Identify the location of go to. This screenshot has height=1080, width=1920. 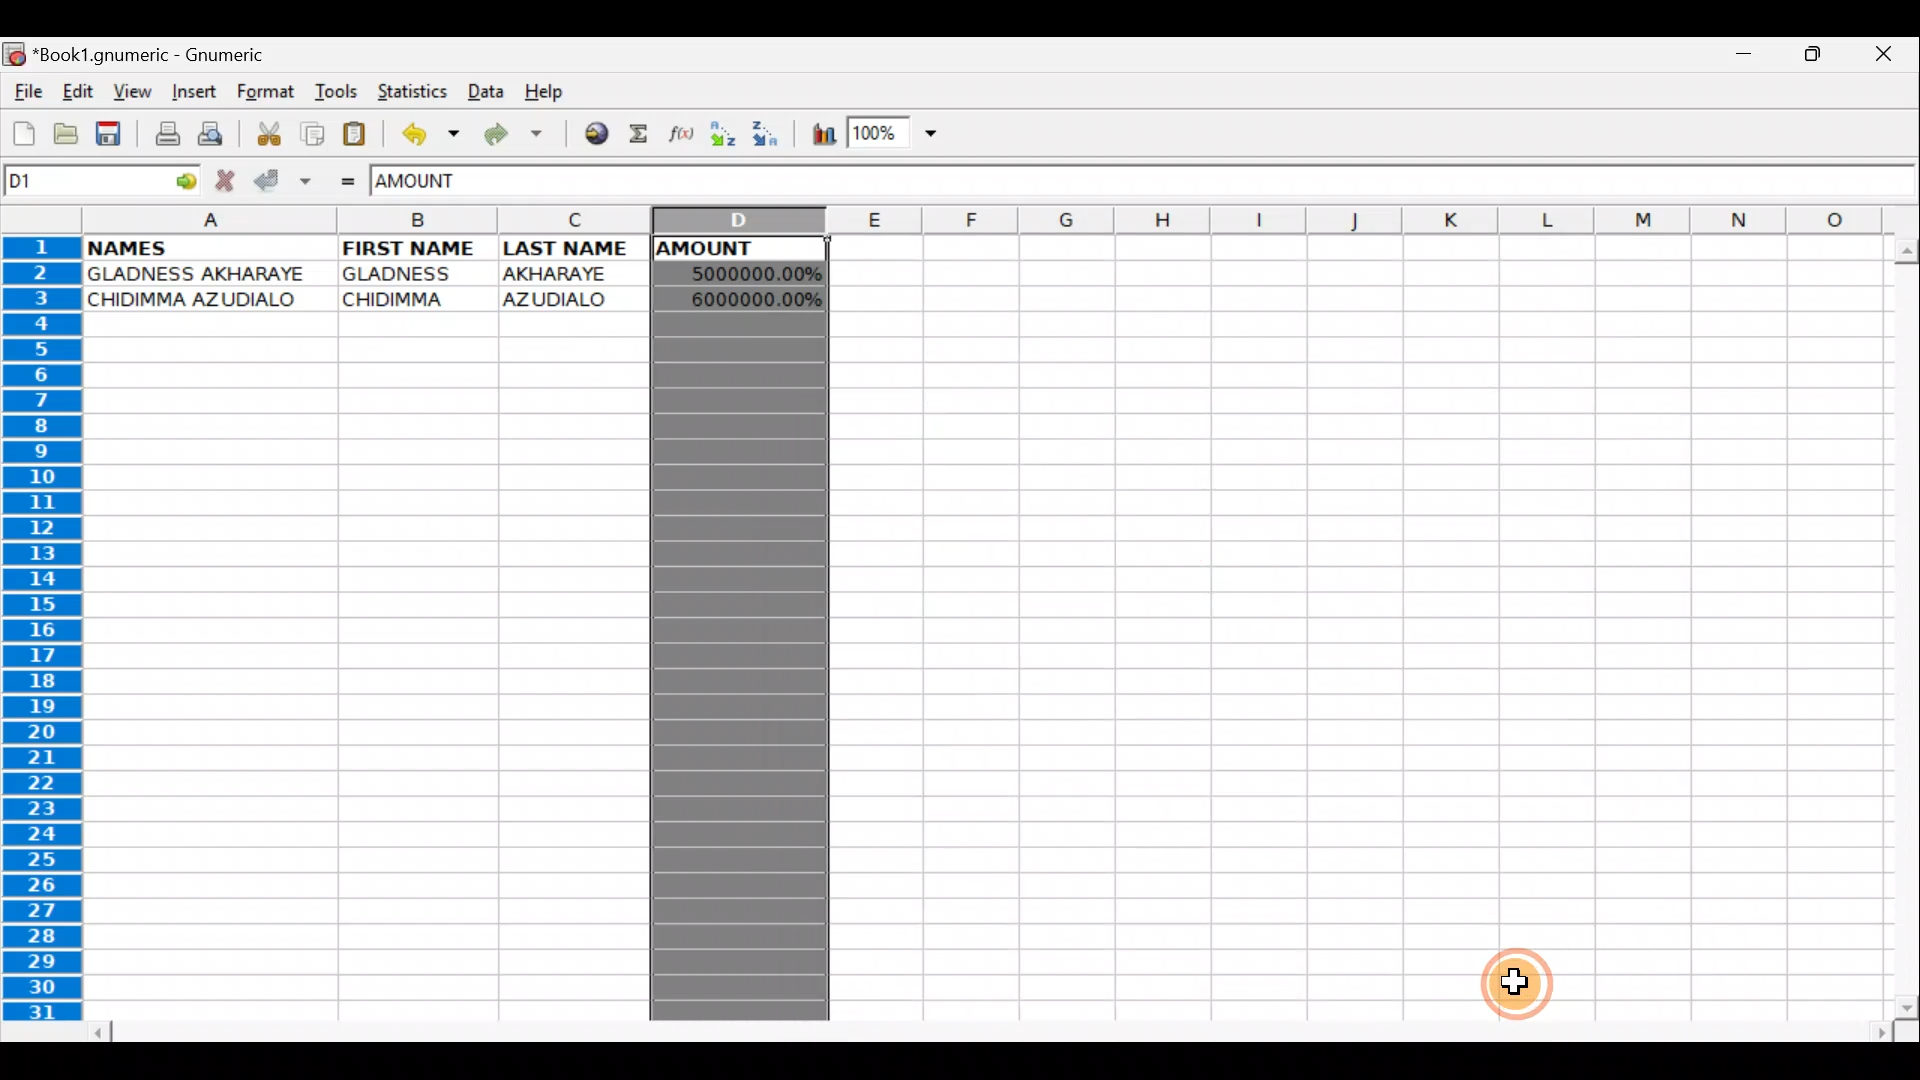
(190, 182).